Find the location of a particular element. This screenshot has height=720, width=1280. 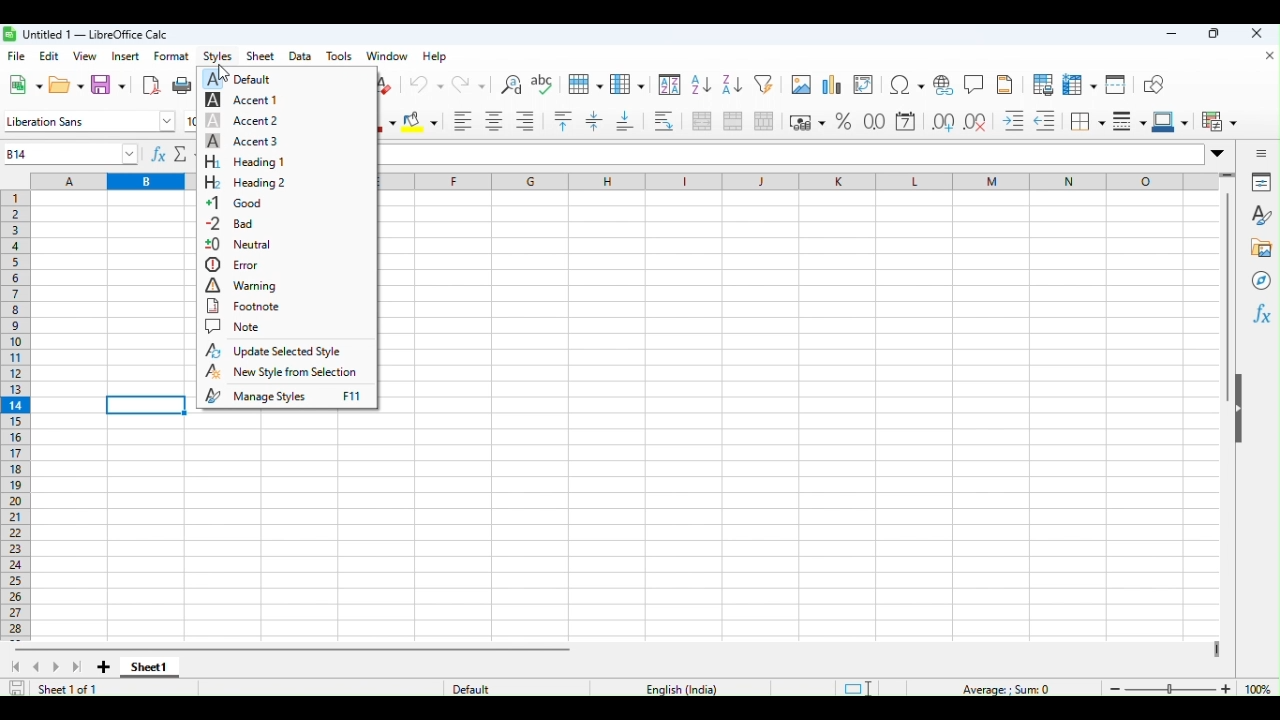

B14 is located at coordinates (67, 154).